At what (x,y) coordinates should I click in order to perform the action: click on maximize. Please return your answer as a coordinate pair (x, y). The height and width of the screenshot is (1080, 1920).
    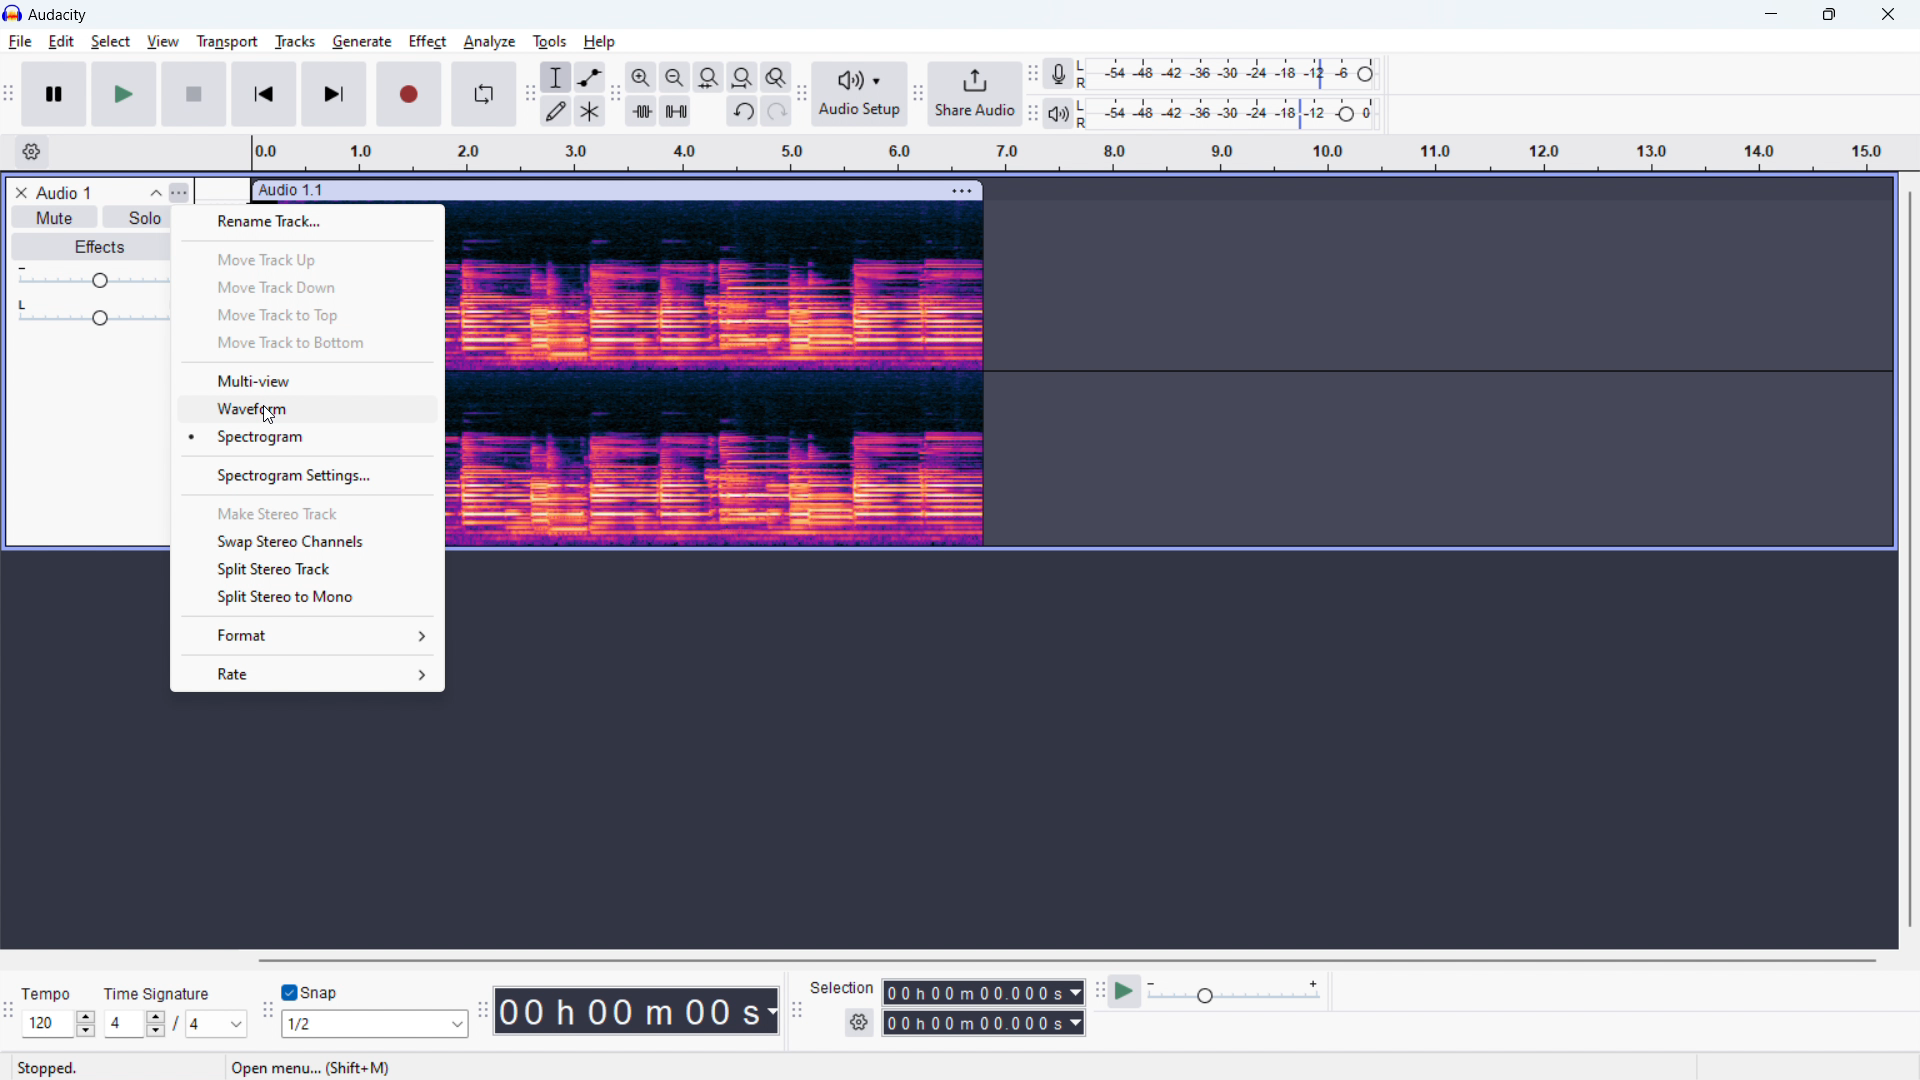
    Looking at the image, I should click on (1829, 15).